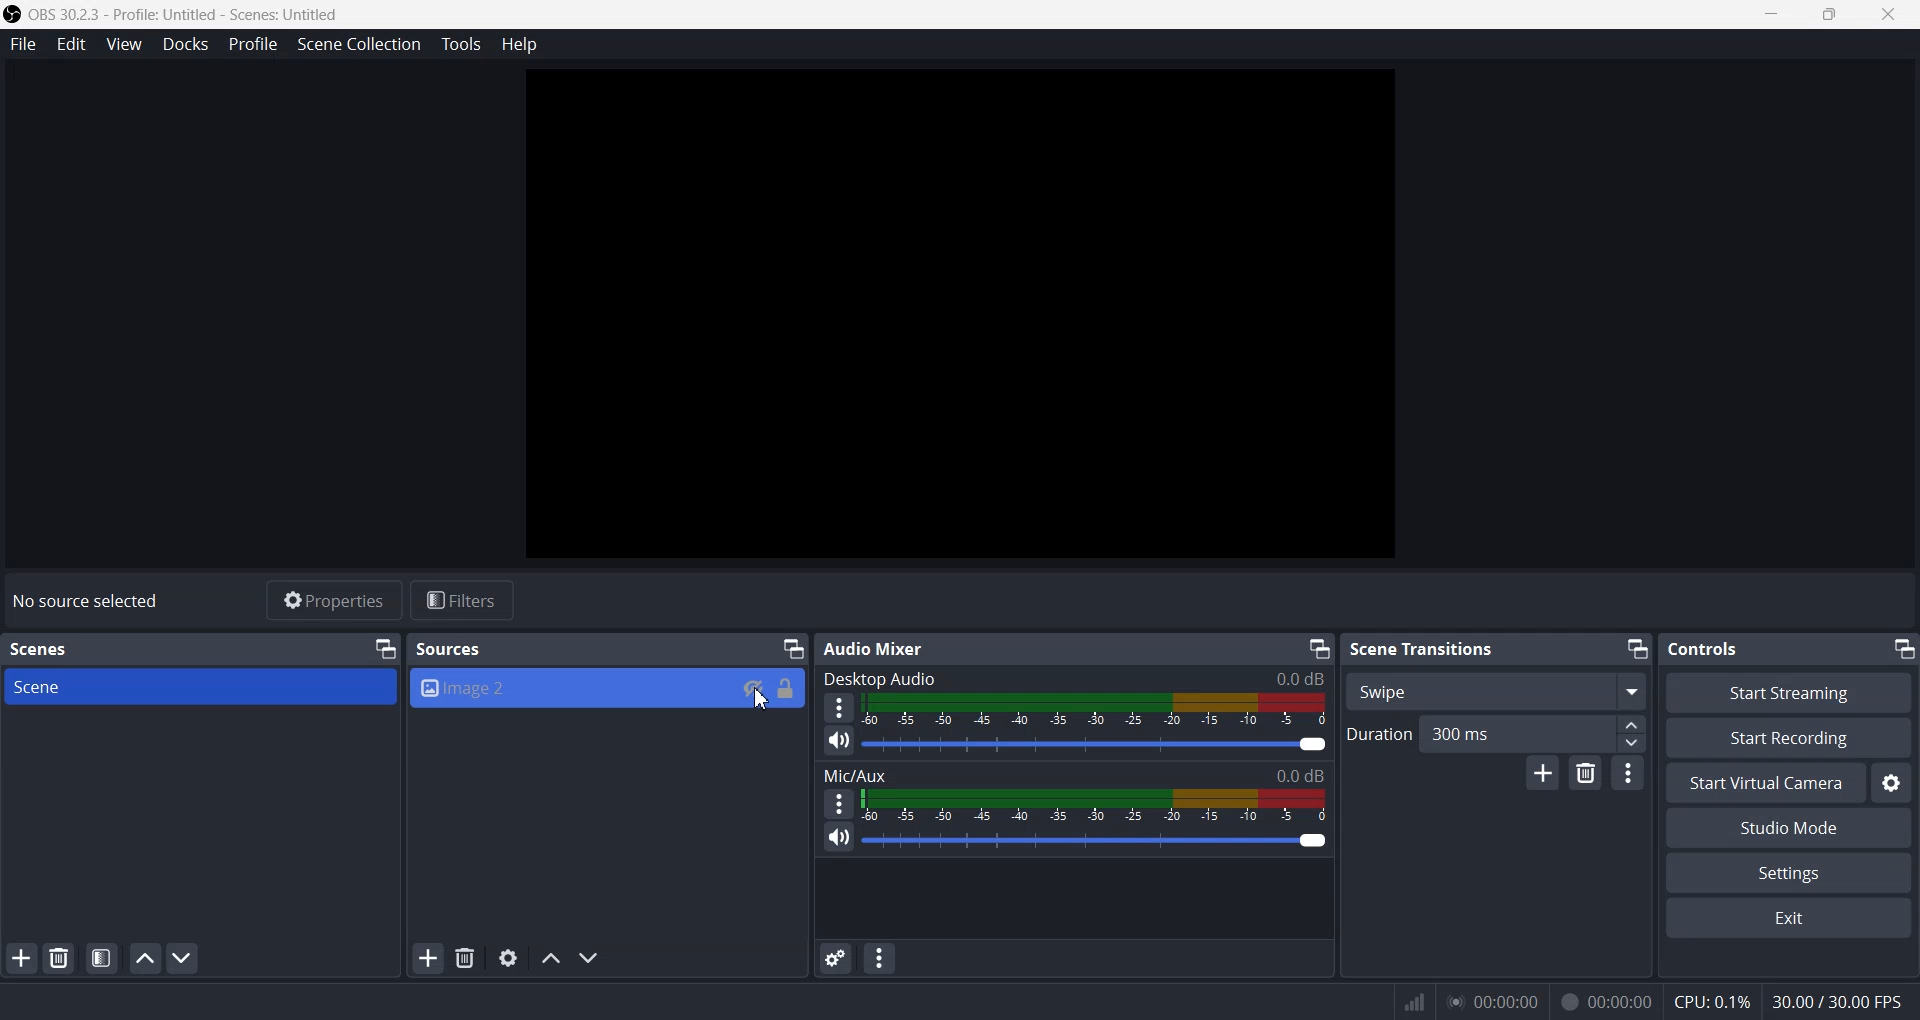  I want to click on Open source properties, so click(509, 958).